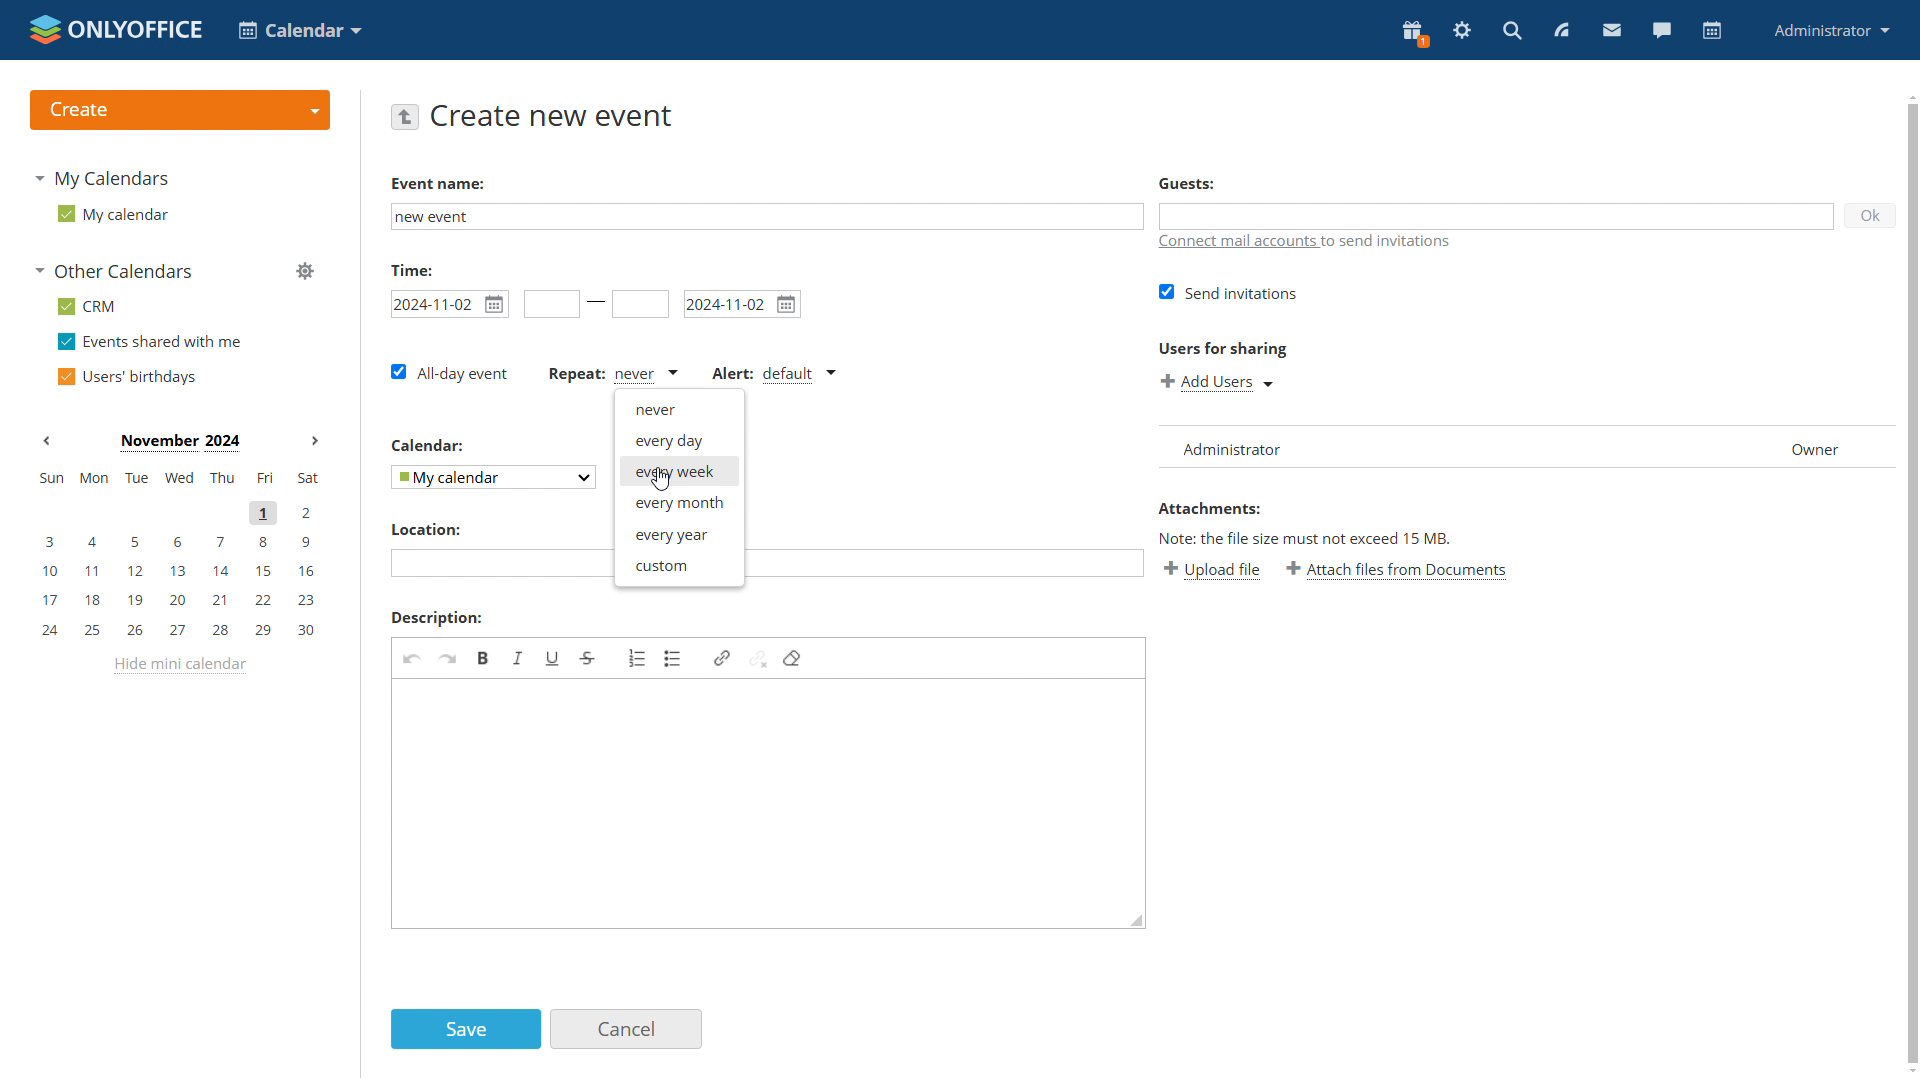 Image resolution: width=1920 pixels, height=1080 pixels. I want to click on scroll -up, so click(1908, 93).